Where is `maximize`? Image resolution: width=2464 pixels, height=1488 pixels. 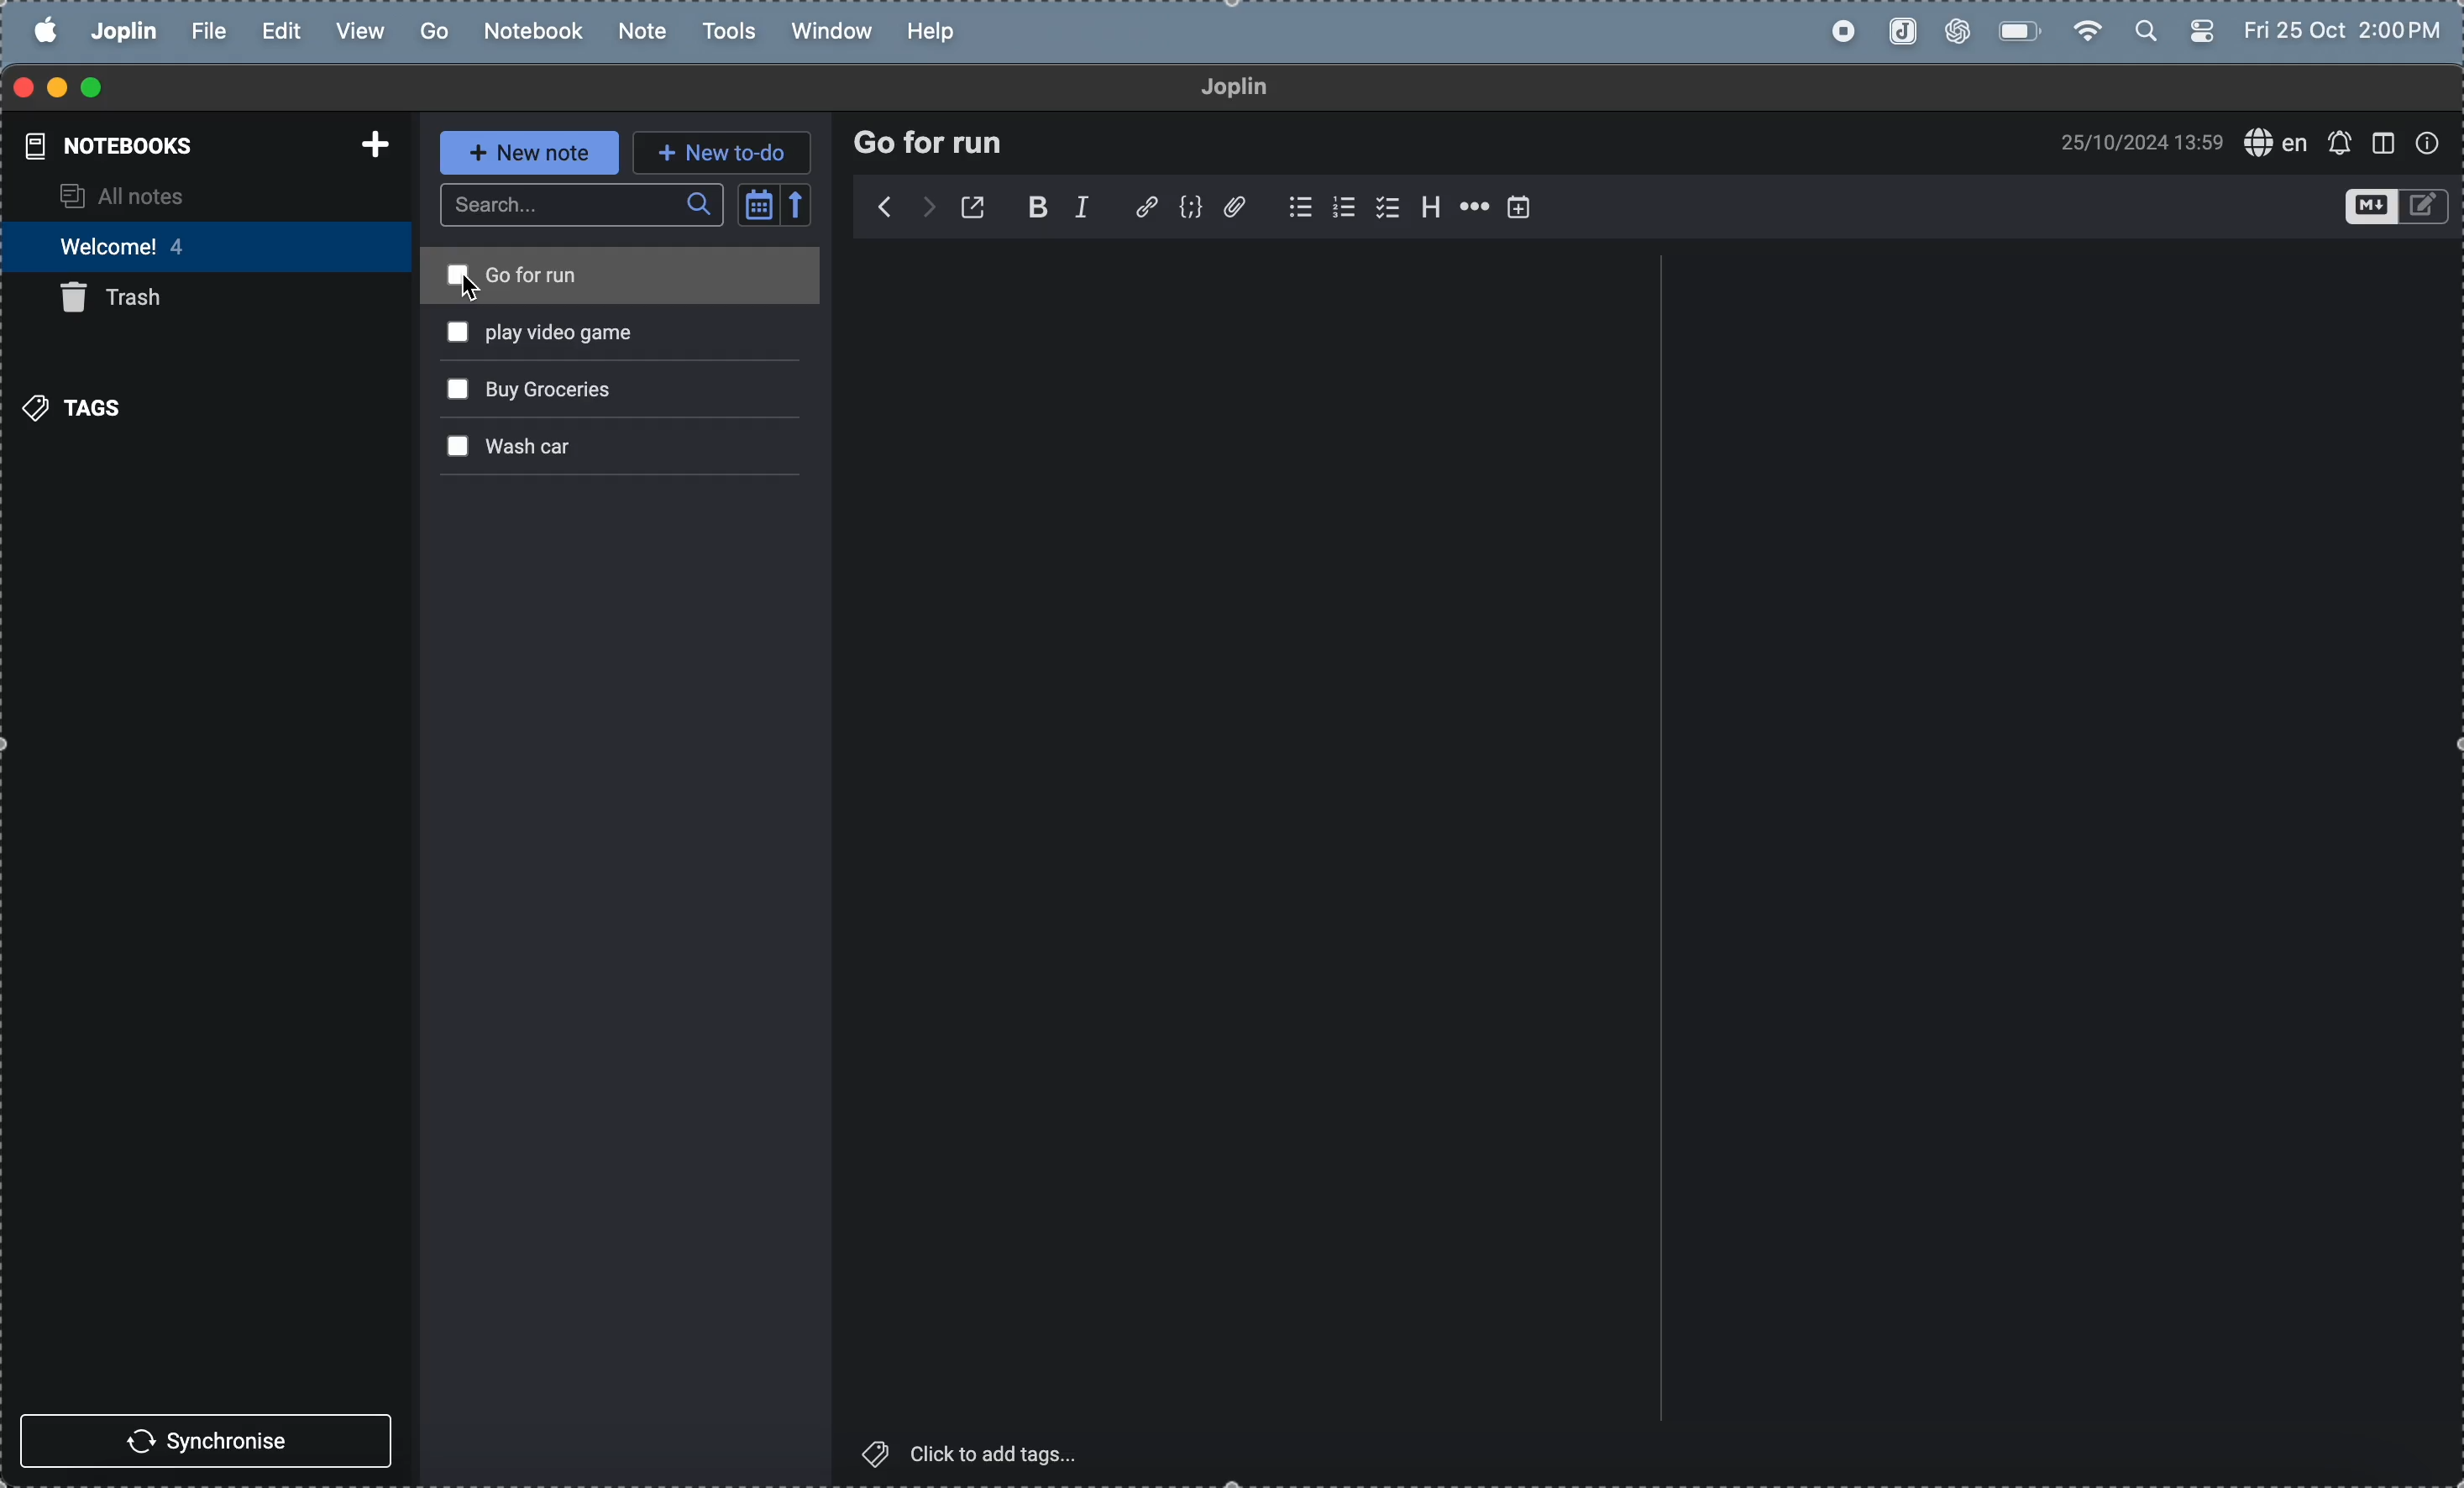 maximize is located at coordinates (93, 86).